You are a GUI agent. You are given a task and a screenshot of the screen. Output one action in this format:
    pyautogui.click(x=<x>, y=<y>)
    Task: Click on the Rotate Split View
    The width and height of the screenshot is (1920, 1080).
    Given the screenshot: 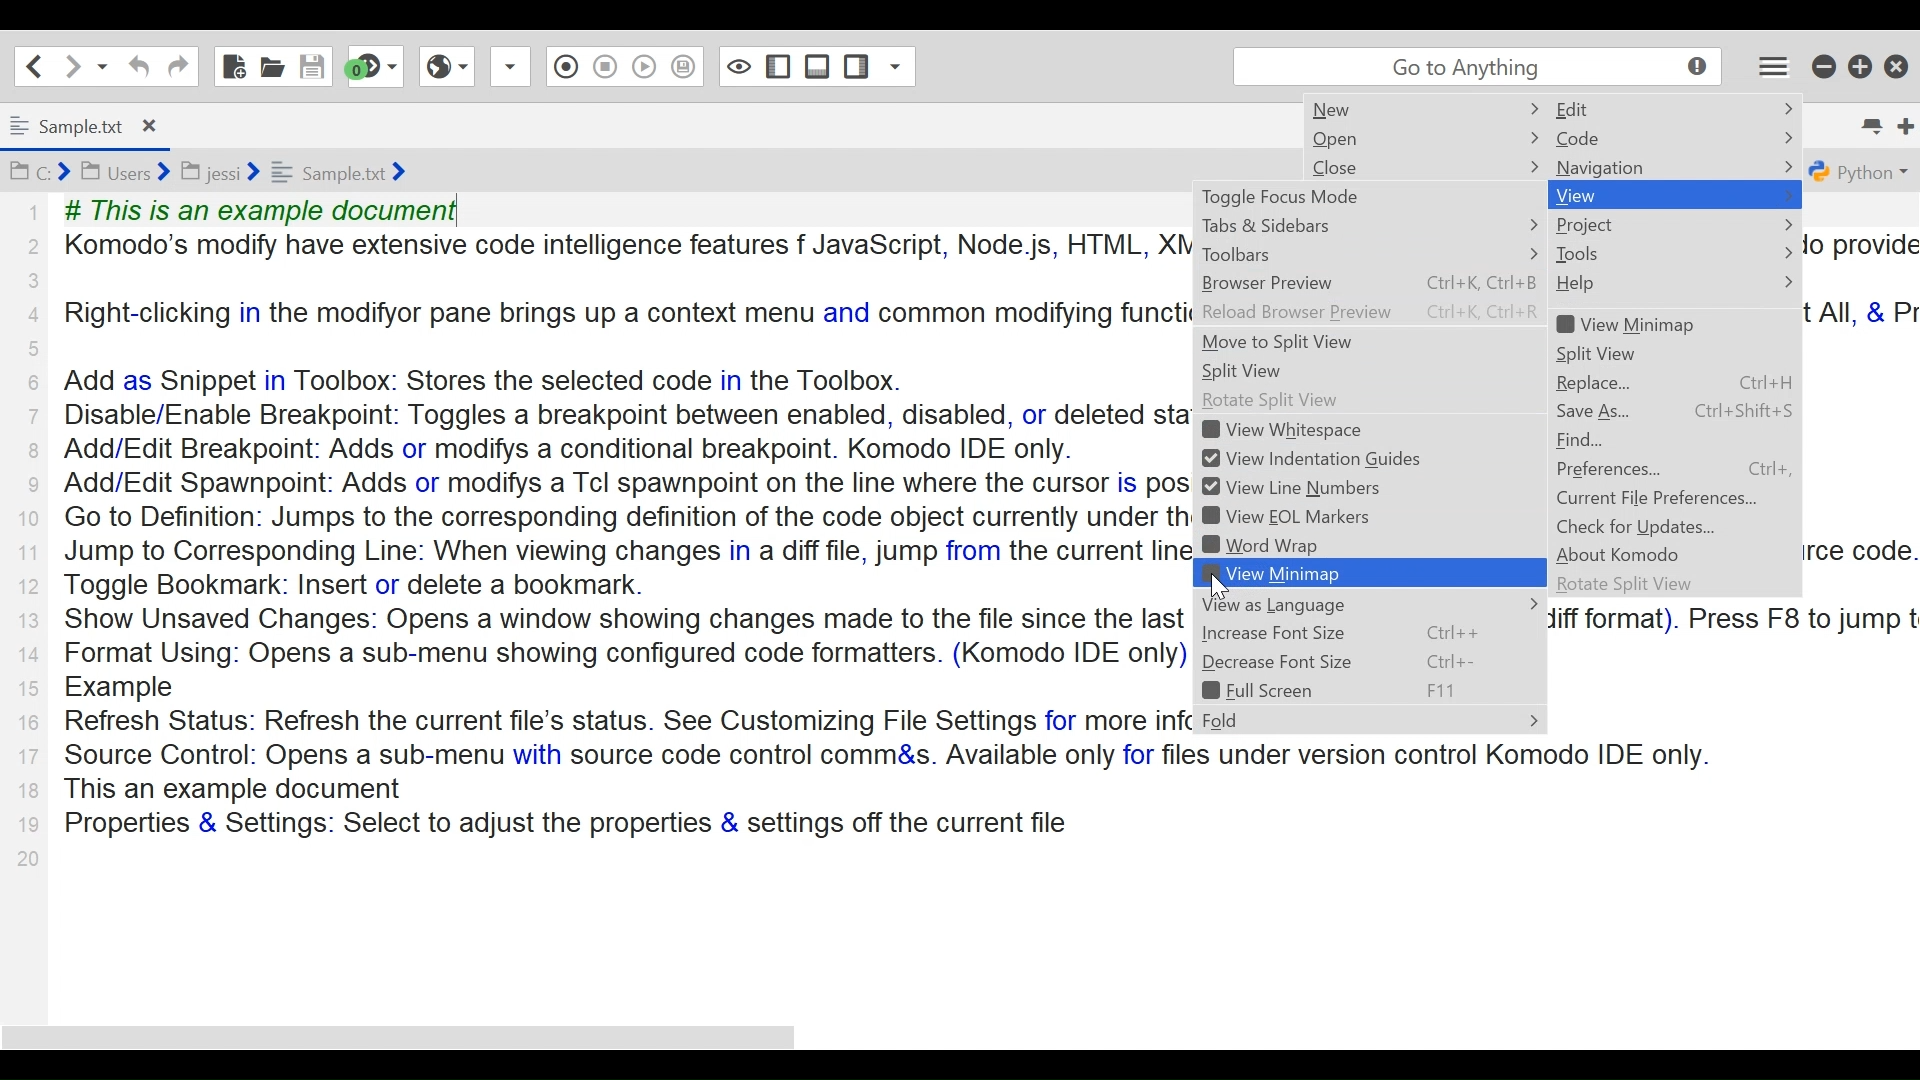 What is the action you would take?
    pyautogui.click(x=1367, y=401)
    